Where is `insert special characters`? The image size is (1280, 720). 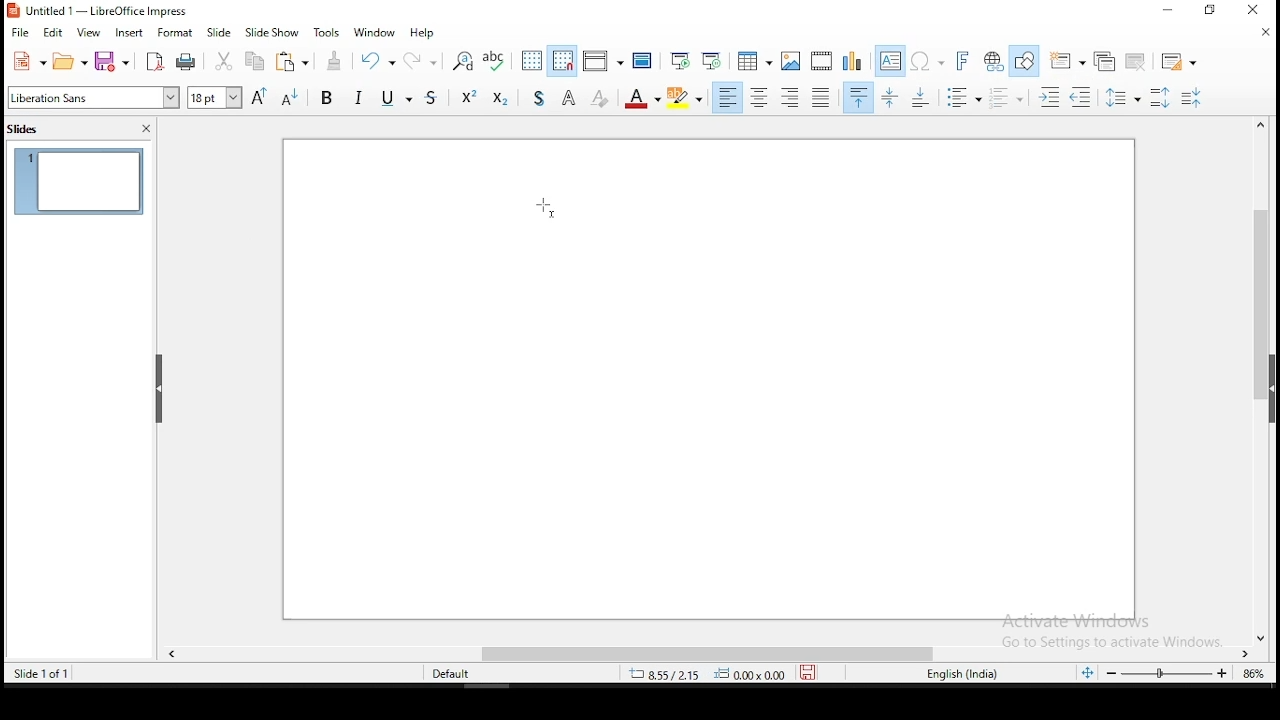
insert special characters is located at coordinates (926, 62).